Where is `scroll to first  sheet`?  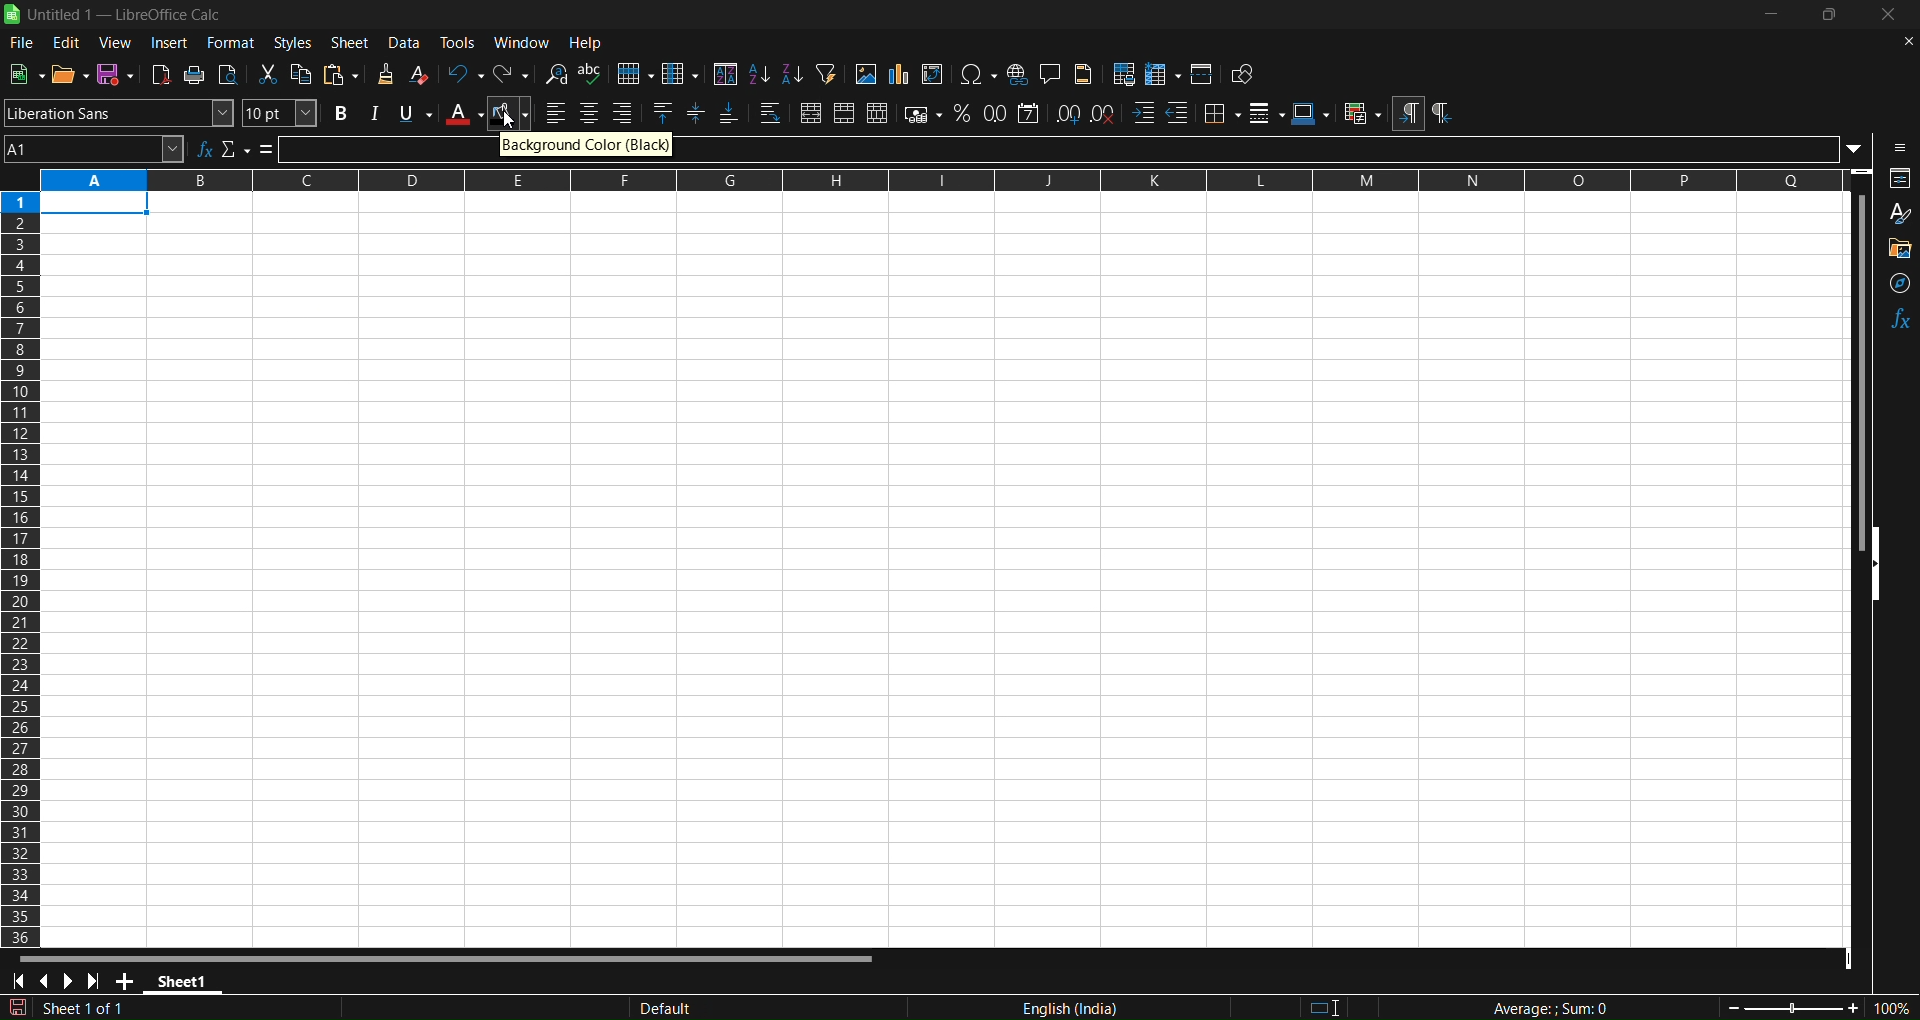 scroll to first  sheet is located at coordinates (16, 981).